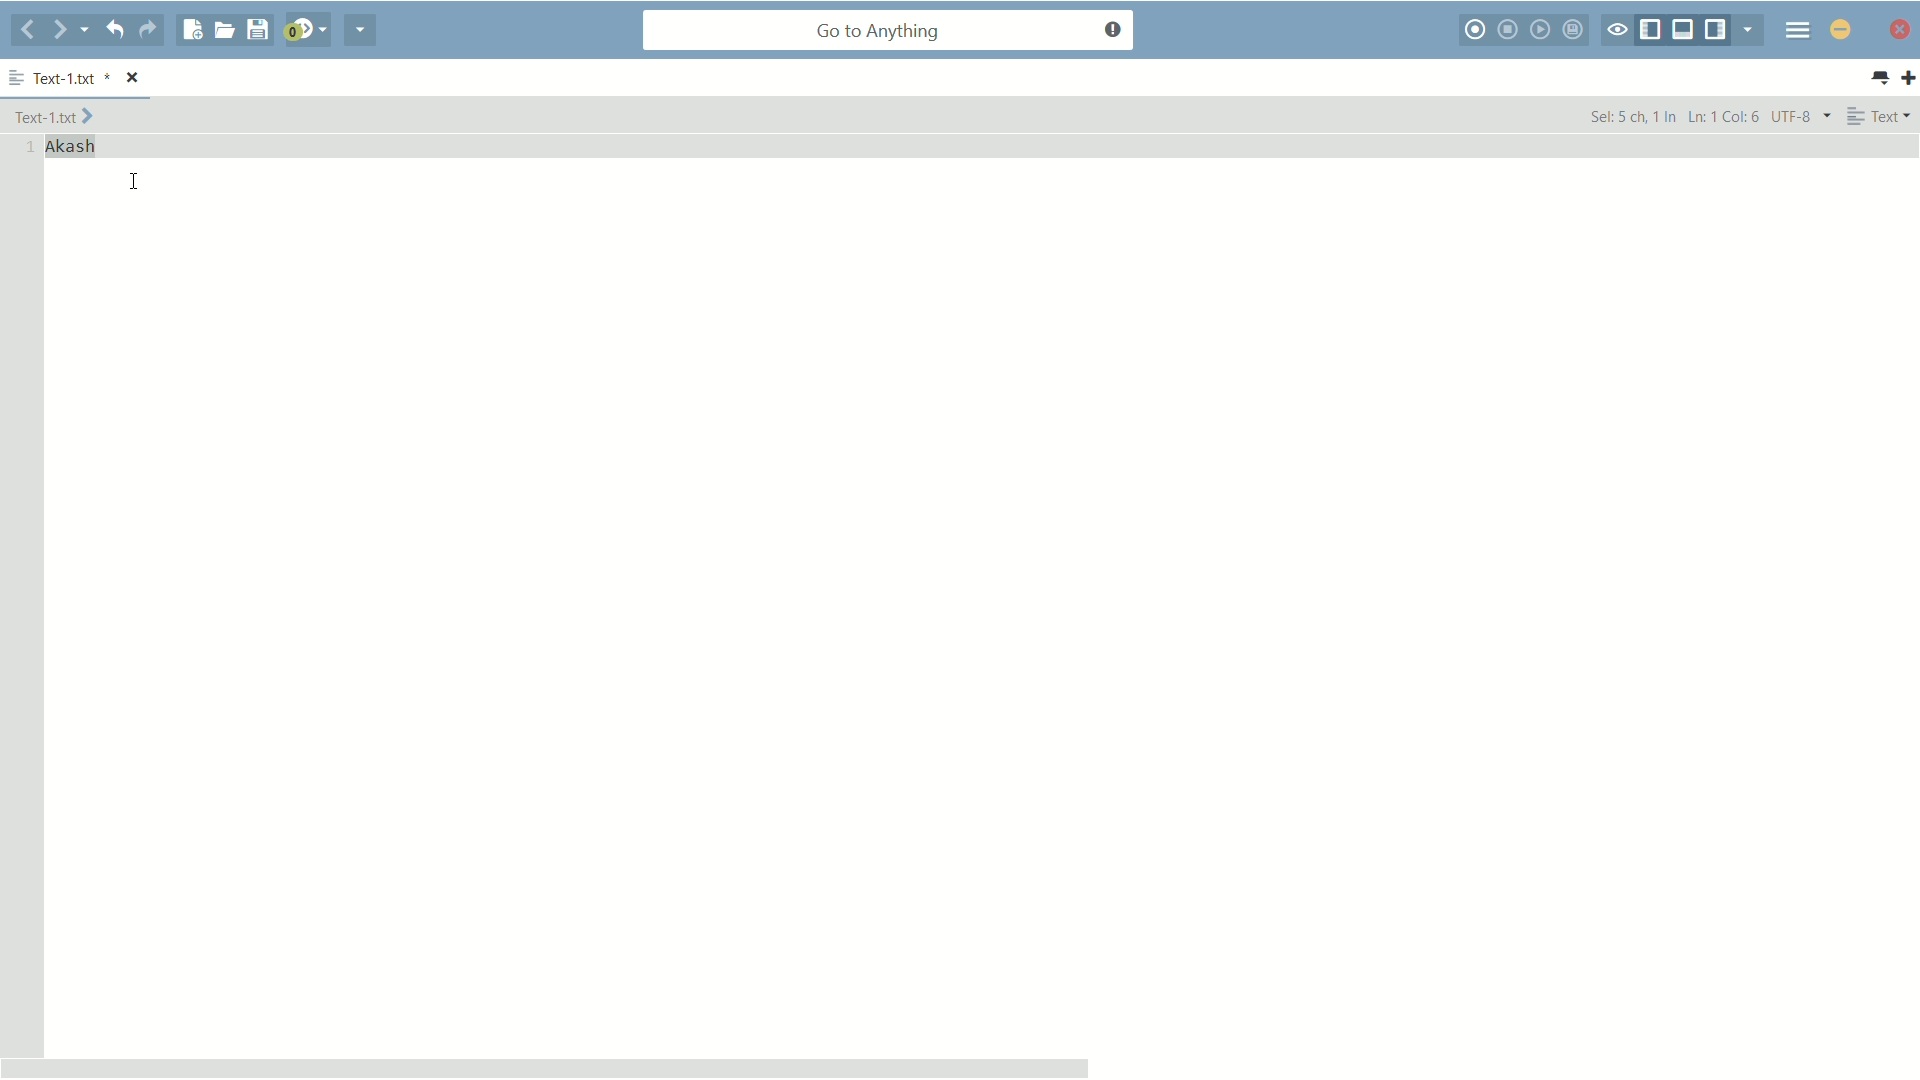  What do you see at coordinates (1617, 31) in the screenshot?
I see `toggle focus mode` at bounding box center [1617, 31].